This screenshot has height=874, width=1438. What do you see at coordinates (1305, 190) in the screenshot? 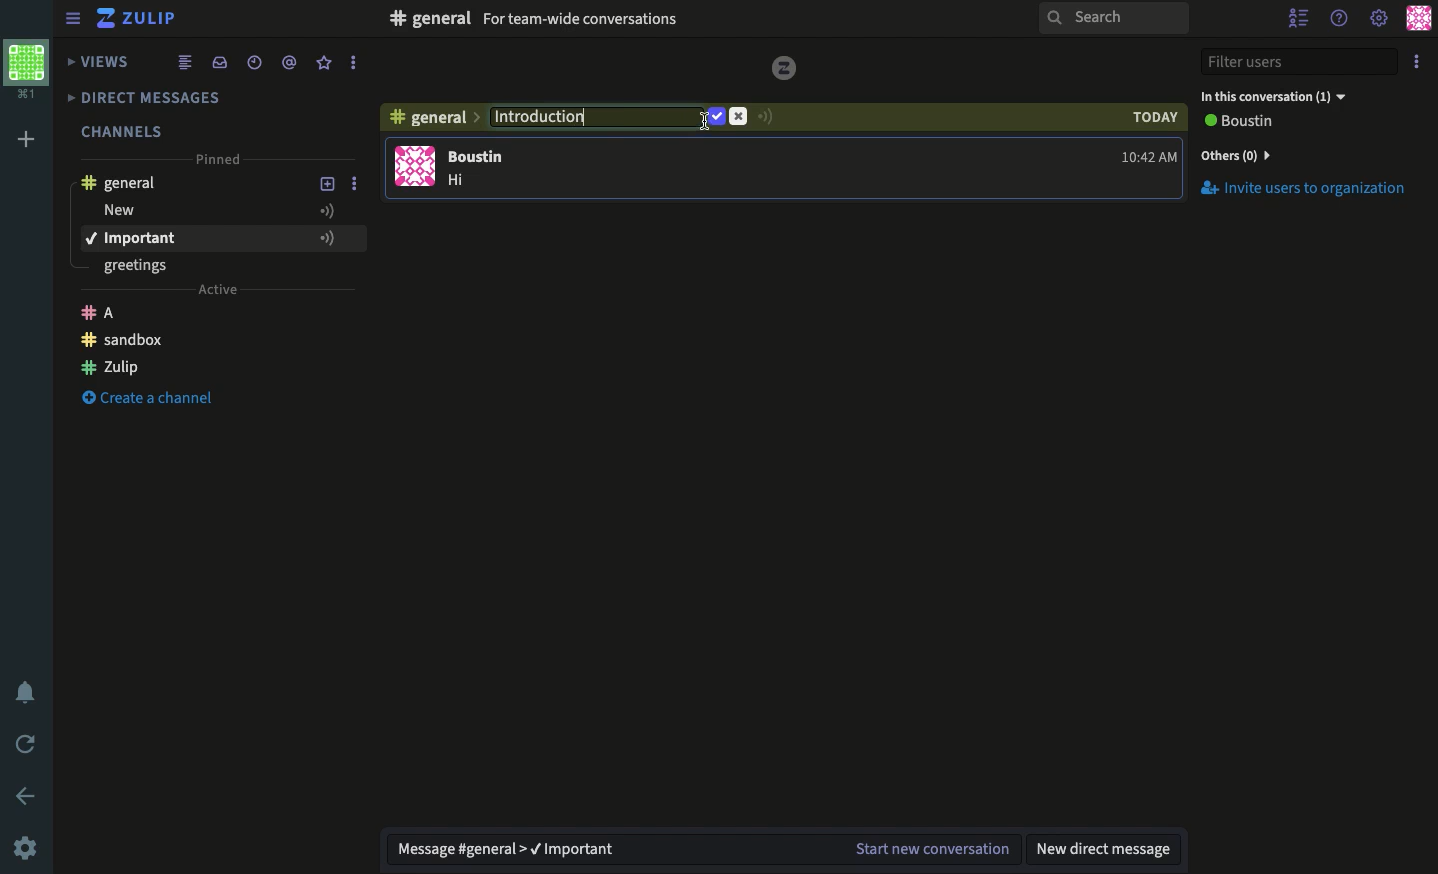
I see `Invite Users to Organization` at bounding box center [1305, 190].